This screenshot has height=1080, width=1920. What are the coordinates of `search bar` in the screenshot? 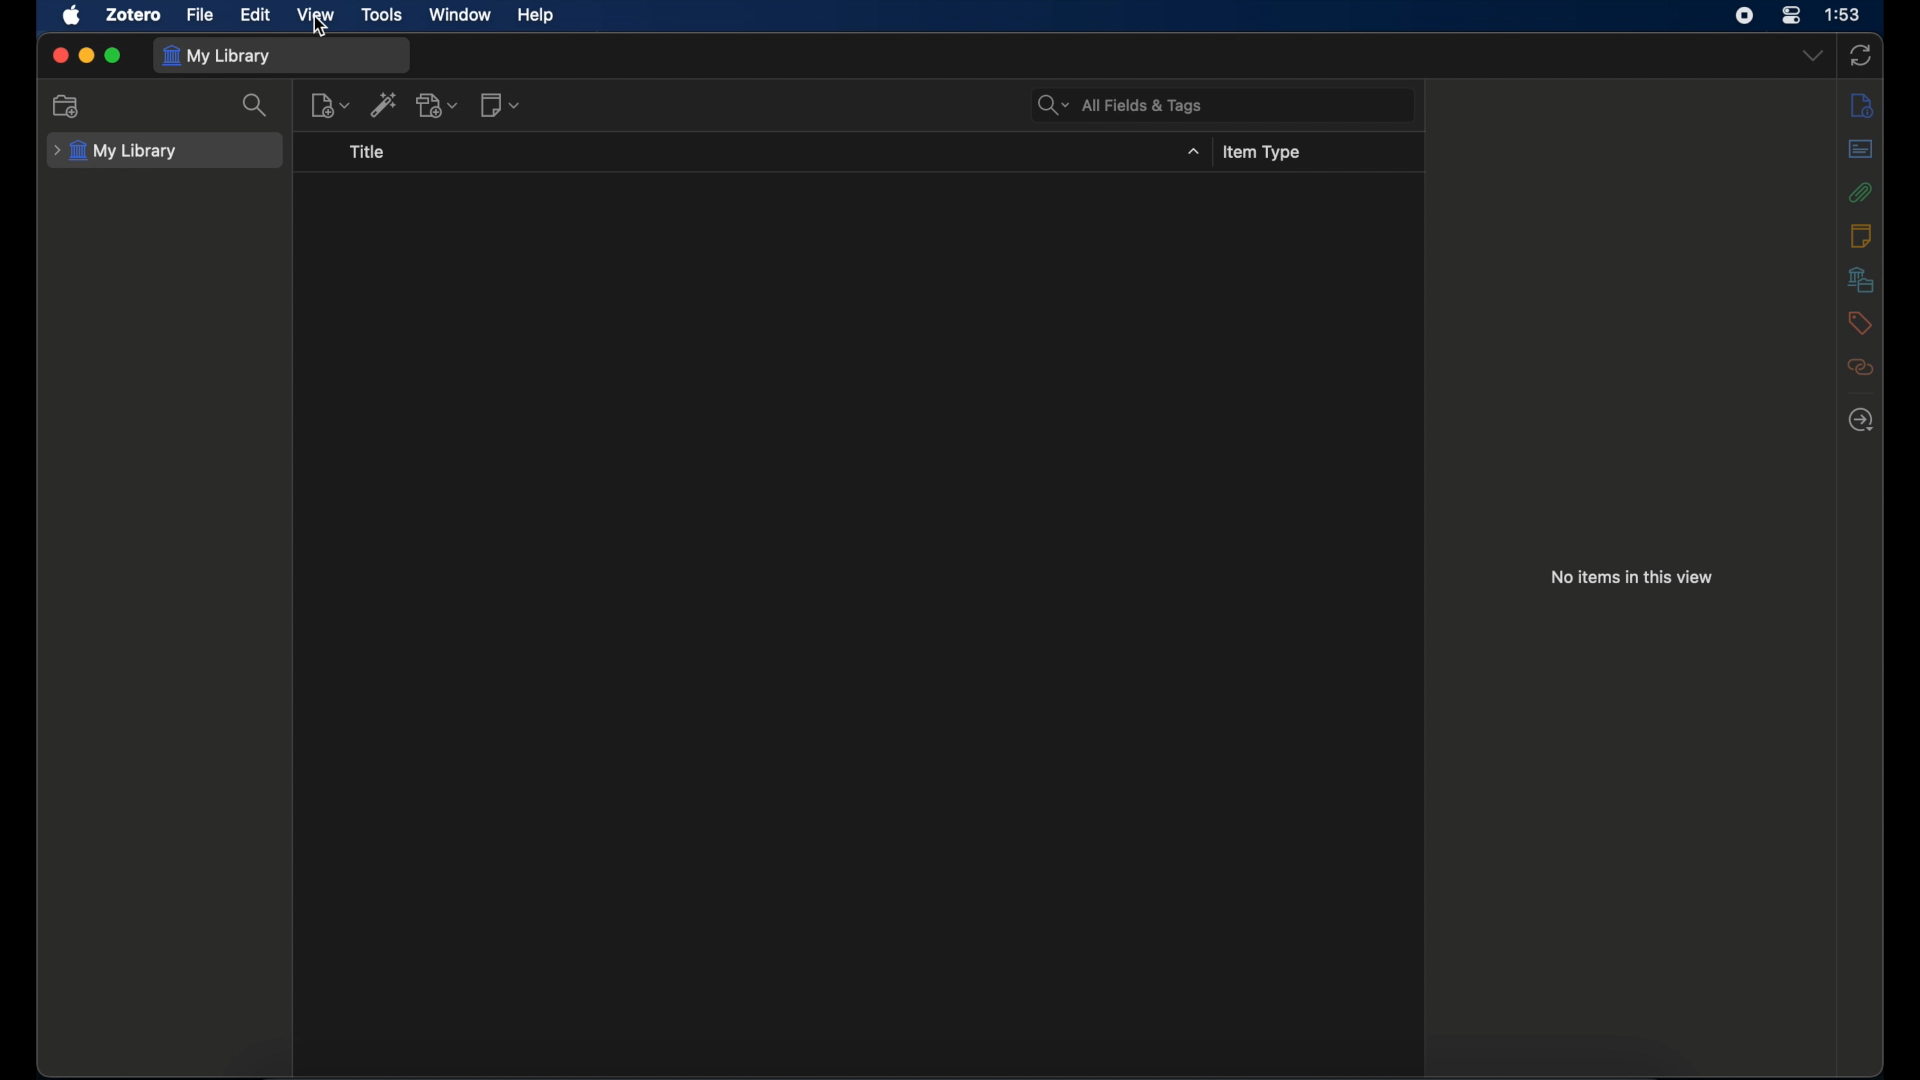 It's located at (1120, 105).